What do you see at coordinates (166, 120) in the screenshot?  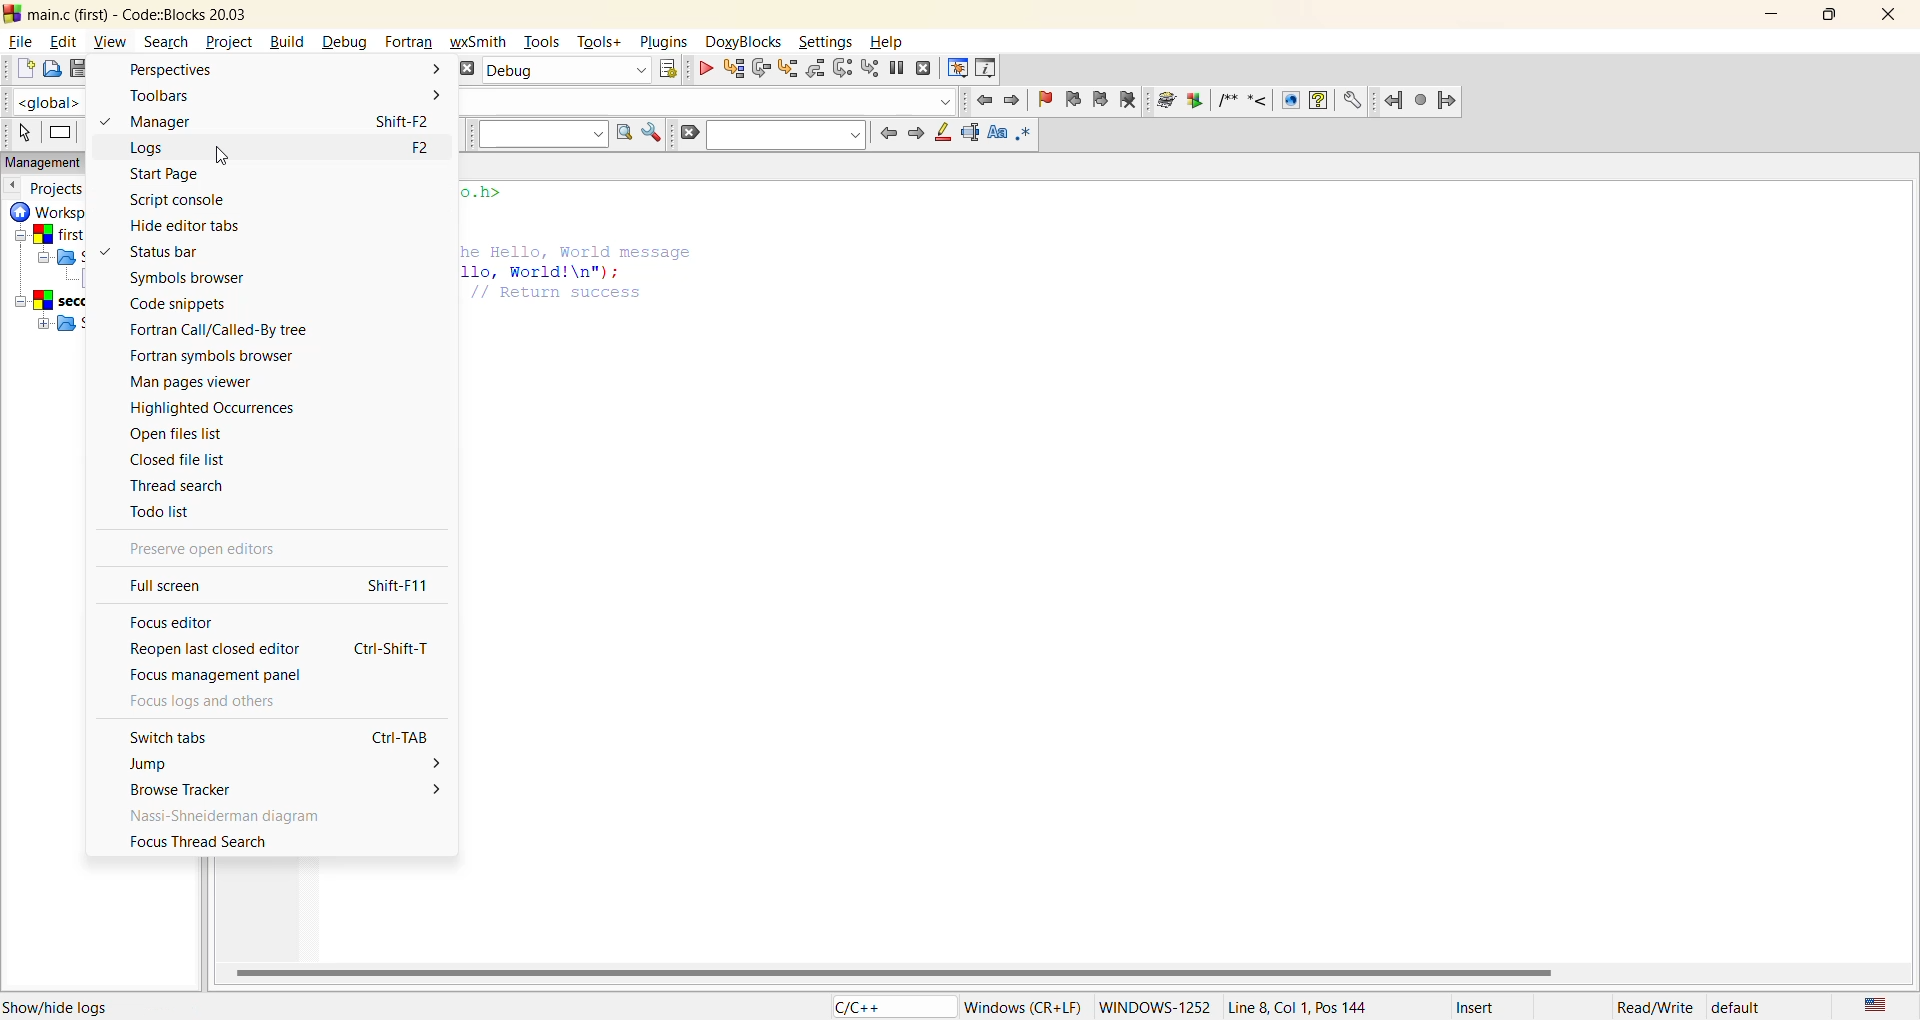 I see `manager` at bounding box center [166, 120].